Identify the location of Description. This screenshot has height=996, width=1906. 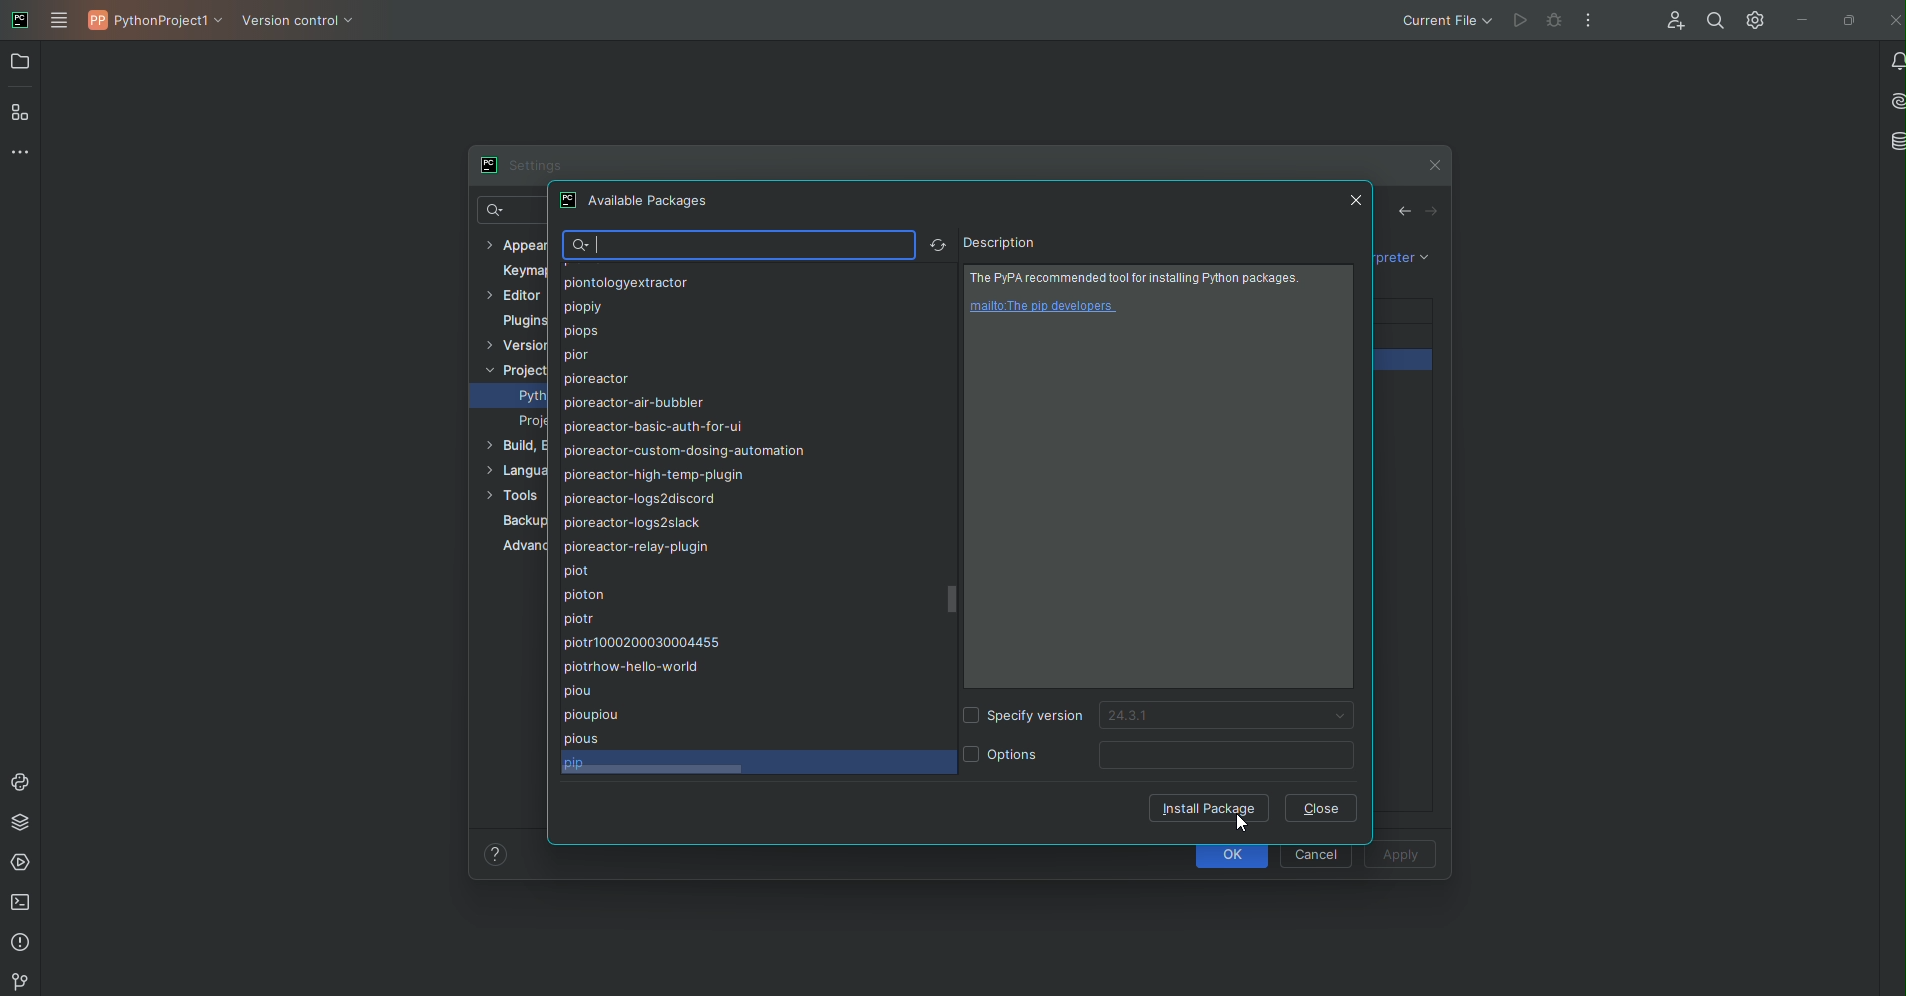
(1000, 243).